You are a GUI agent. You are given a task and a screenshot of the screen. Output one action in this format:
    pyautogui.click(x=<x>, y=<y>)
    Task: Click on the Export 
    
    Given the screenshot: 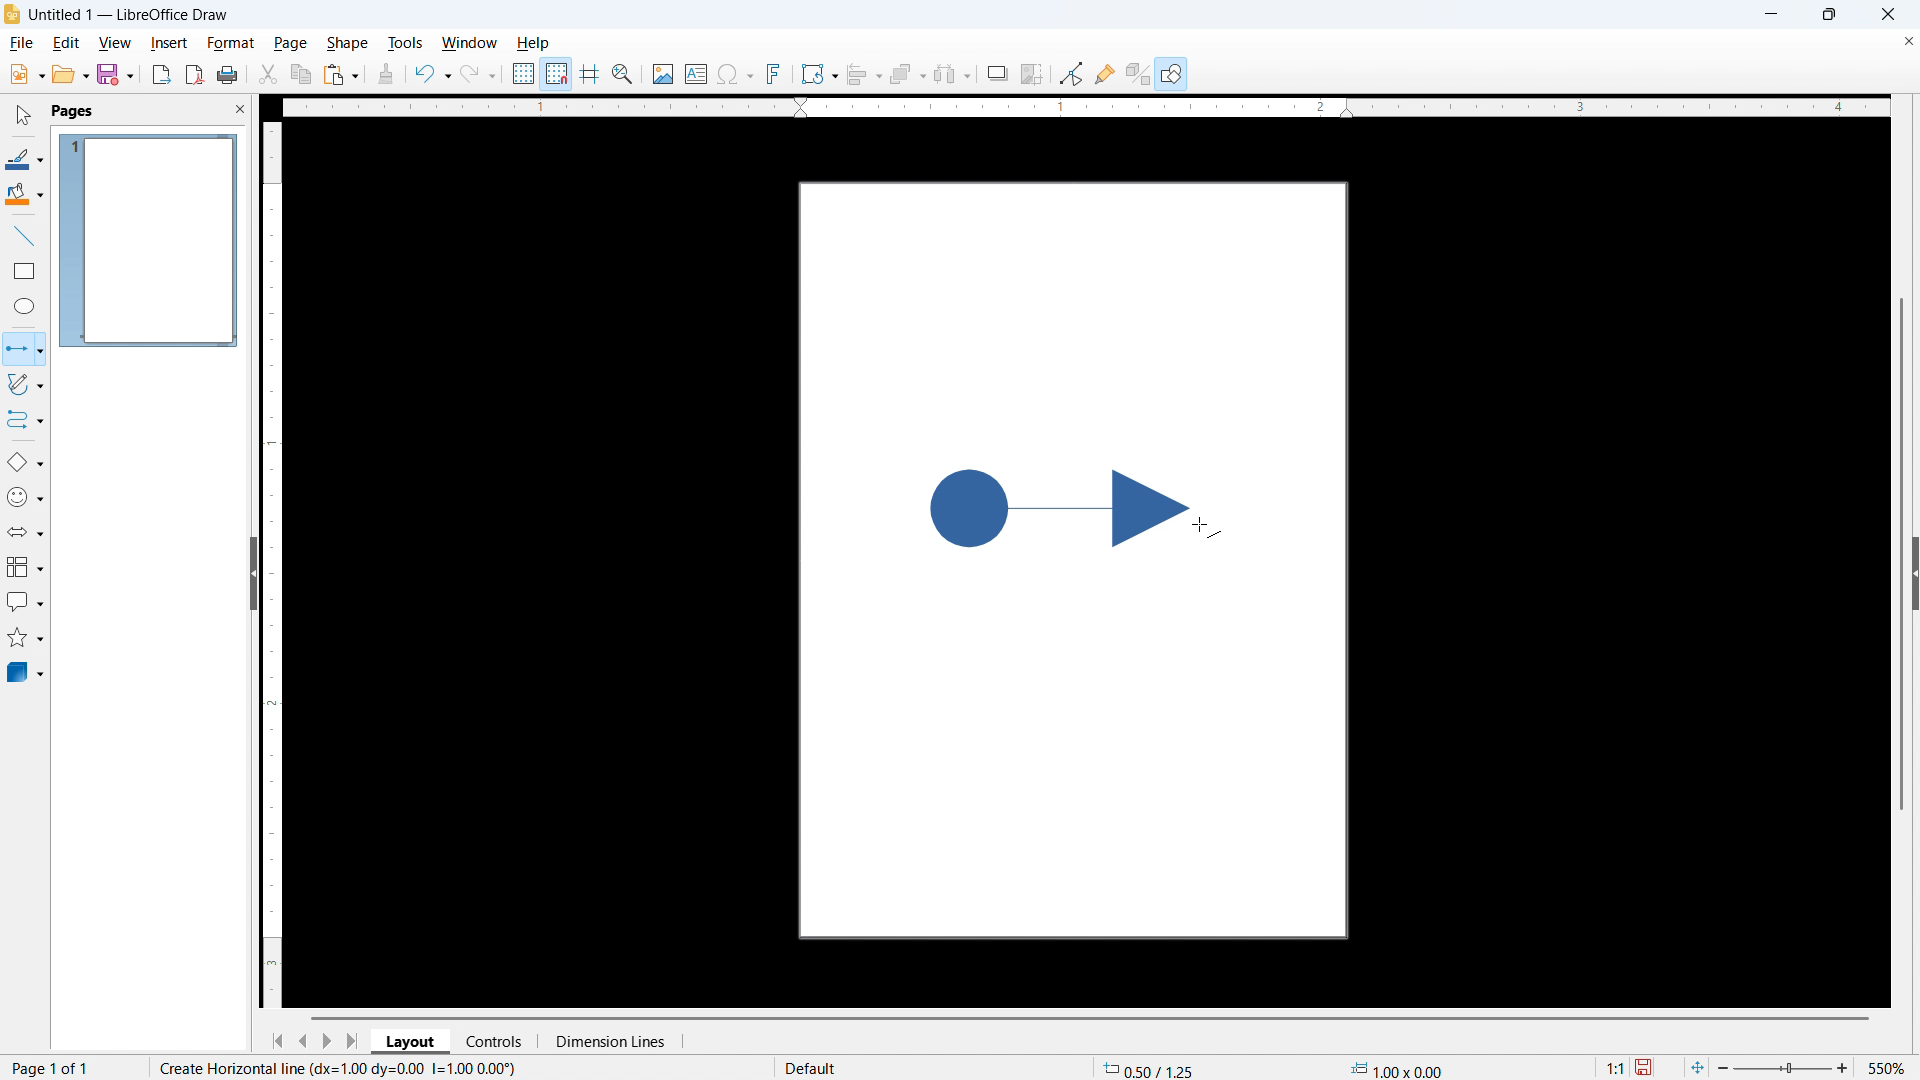 What is the action you would take?
    pyautogui.click(x=162, y=75)
    